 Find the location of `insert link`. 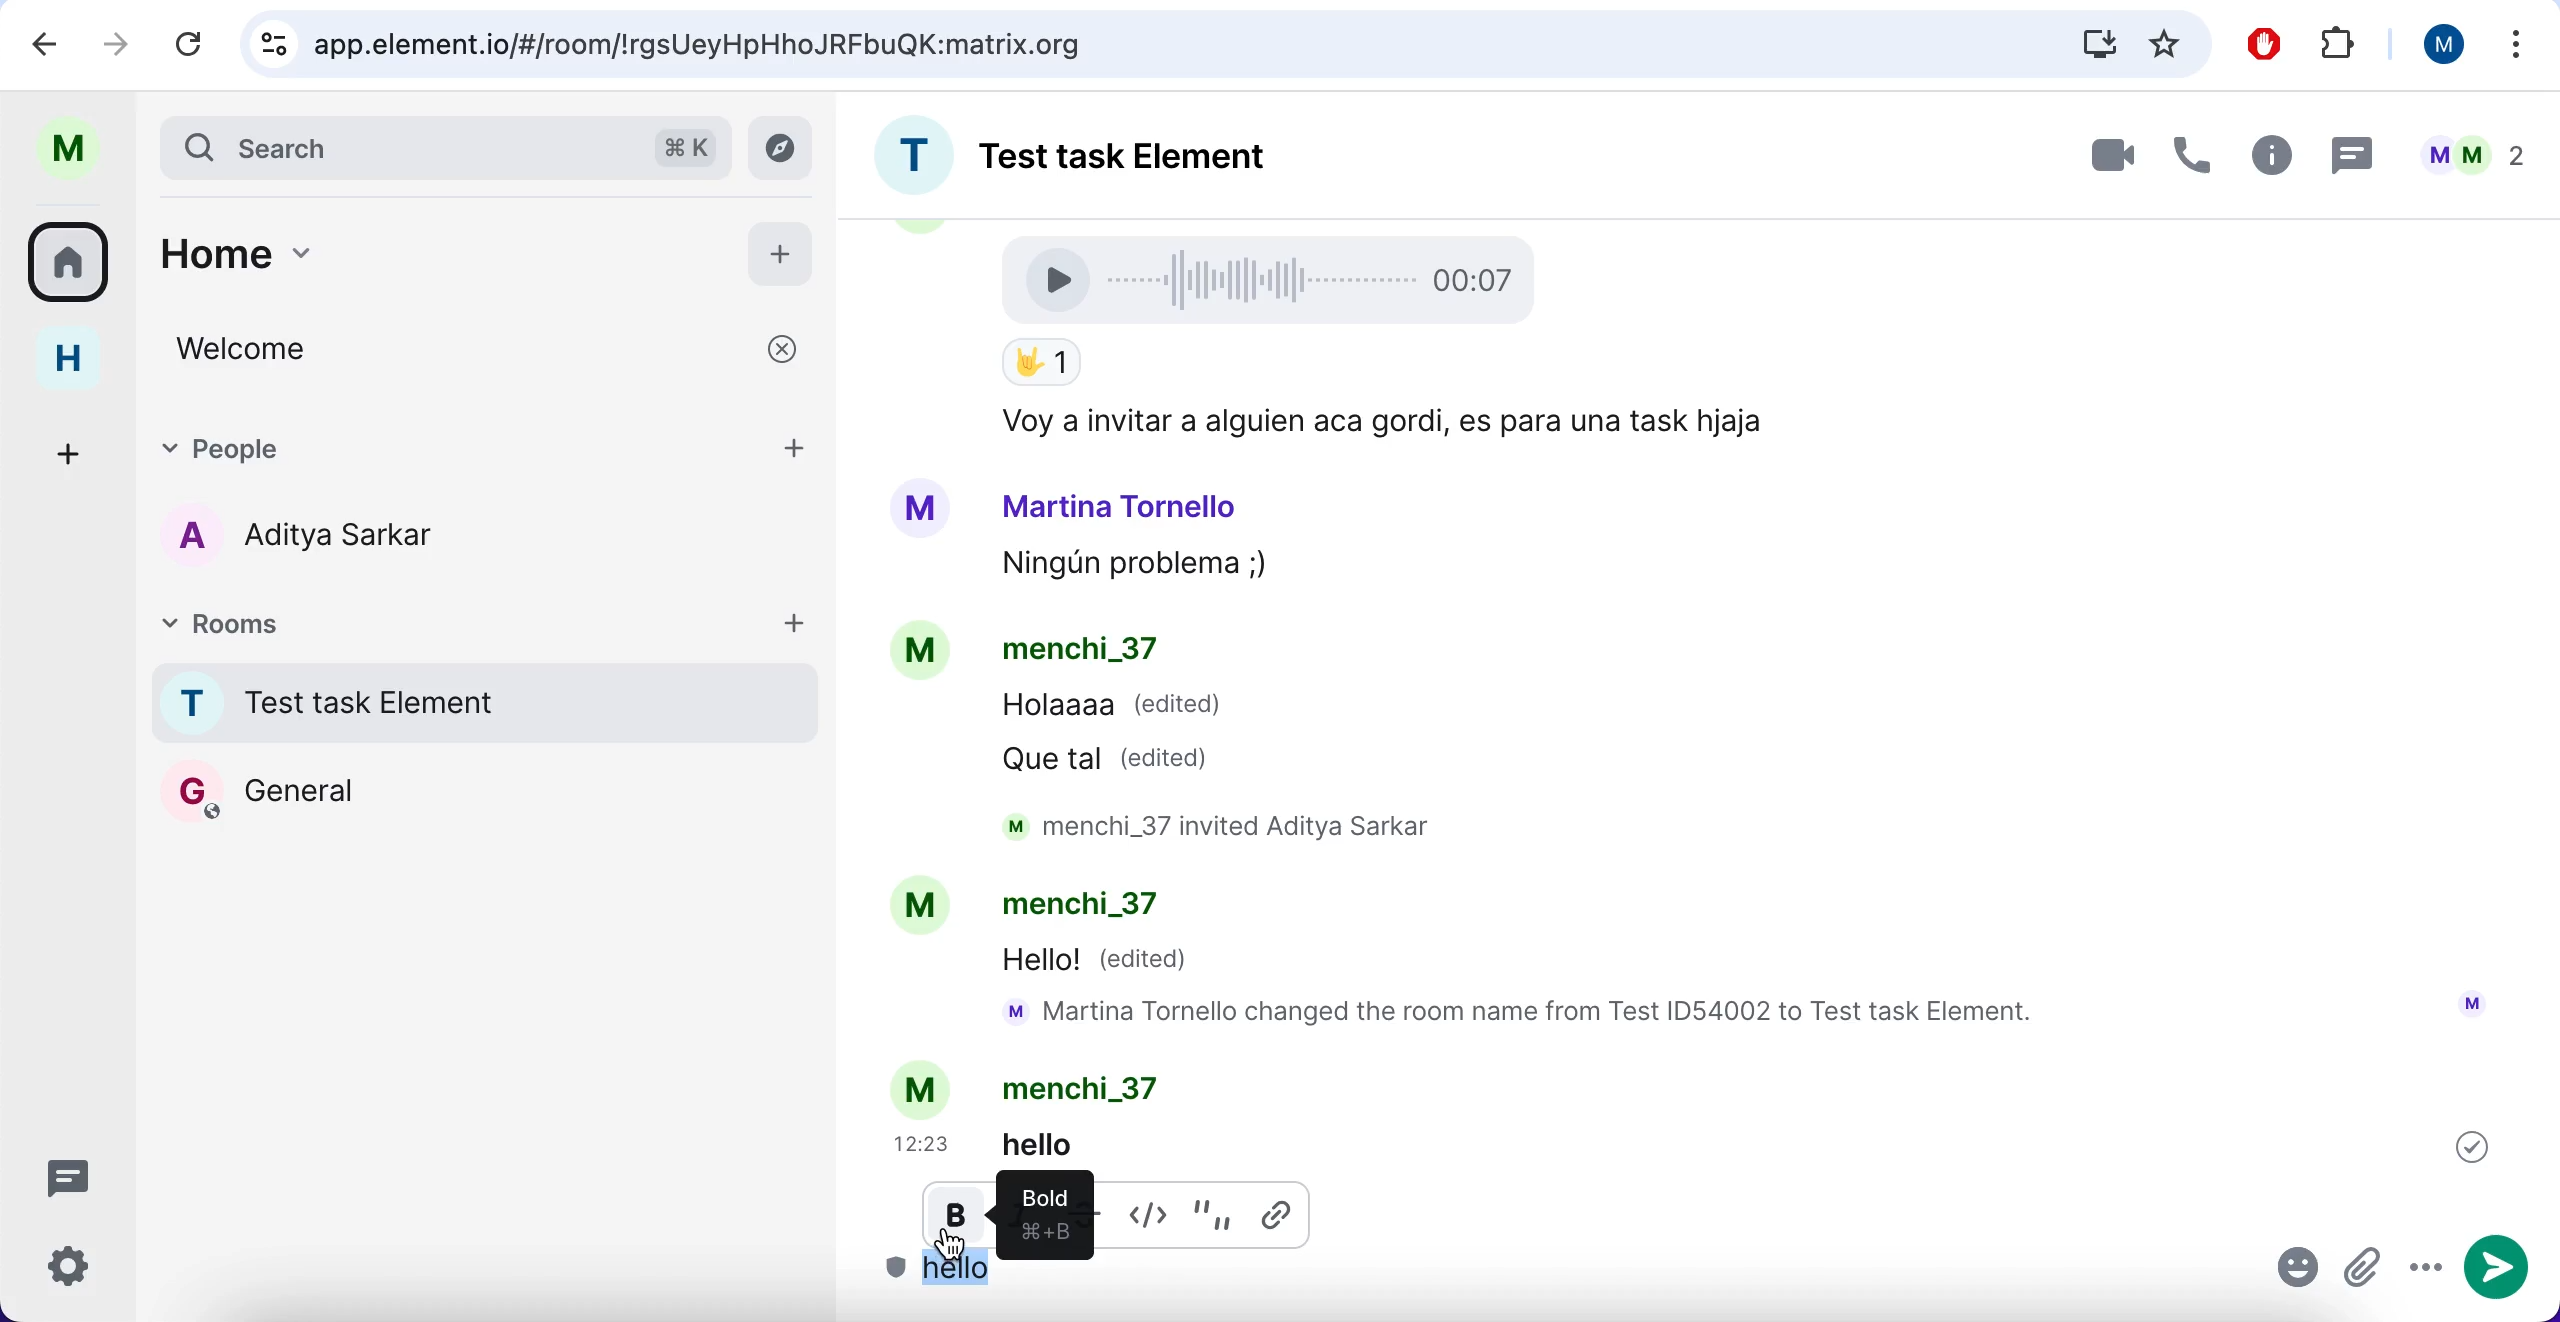

insert link is located at coordinates (1282, 1213).